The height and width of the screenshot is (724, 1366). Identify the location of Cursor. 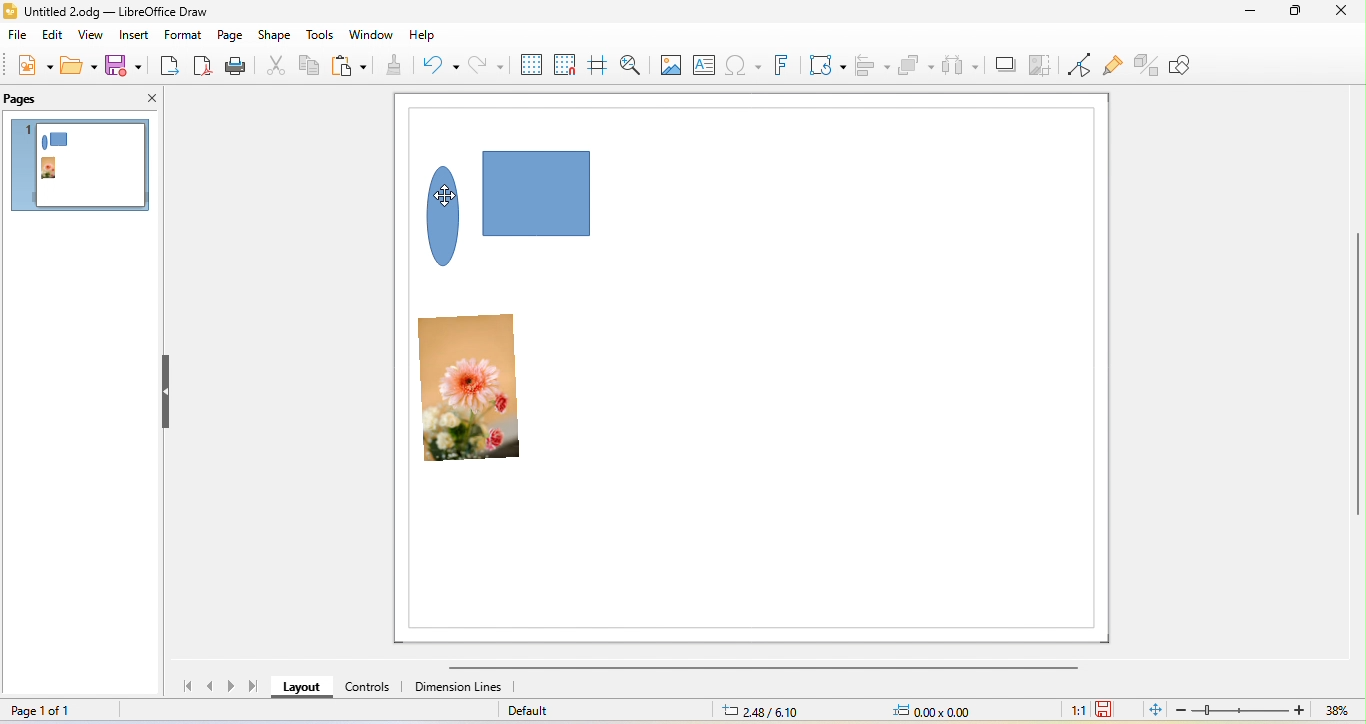
(444, 194).